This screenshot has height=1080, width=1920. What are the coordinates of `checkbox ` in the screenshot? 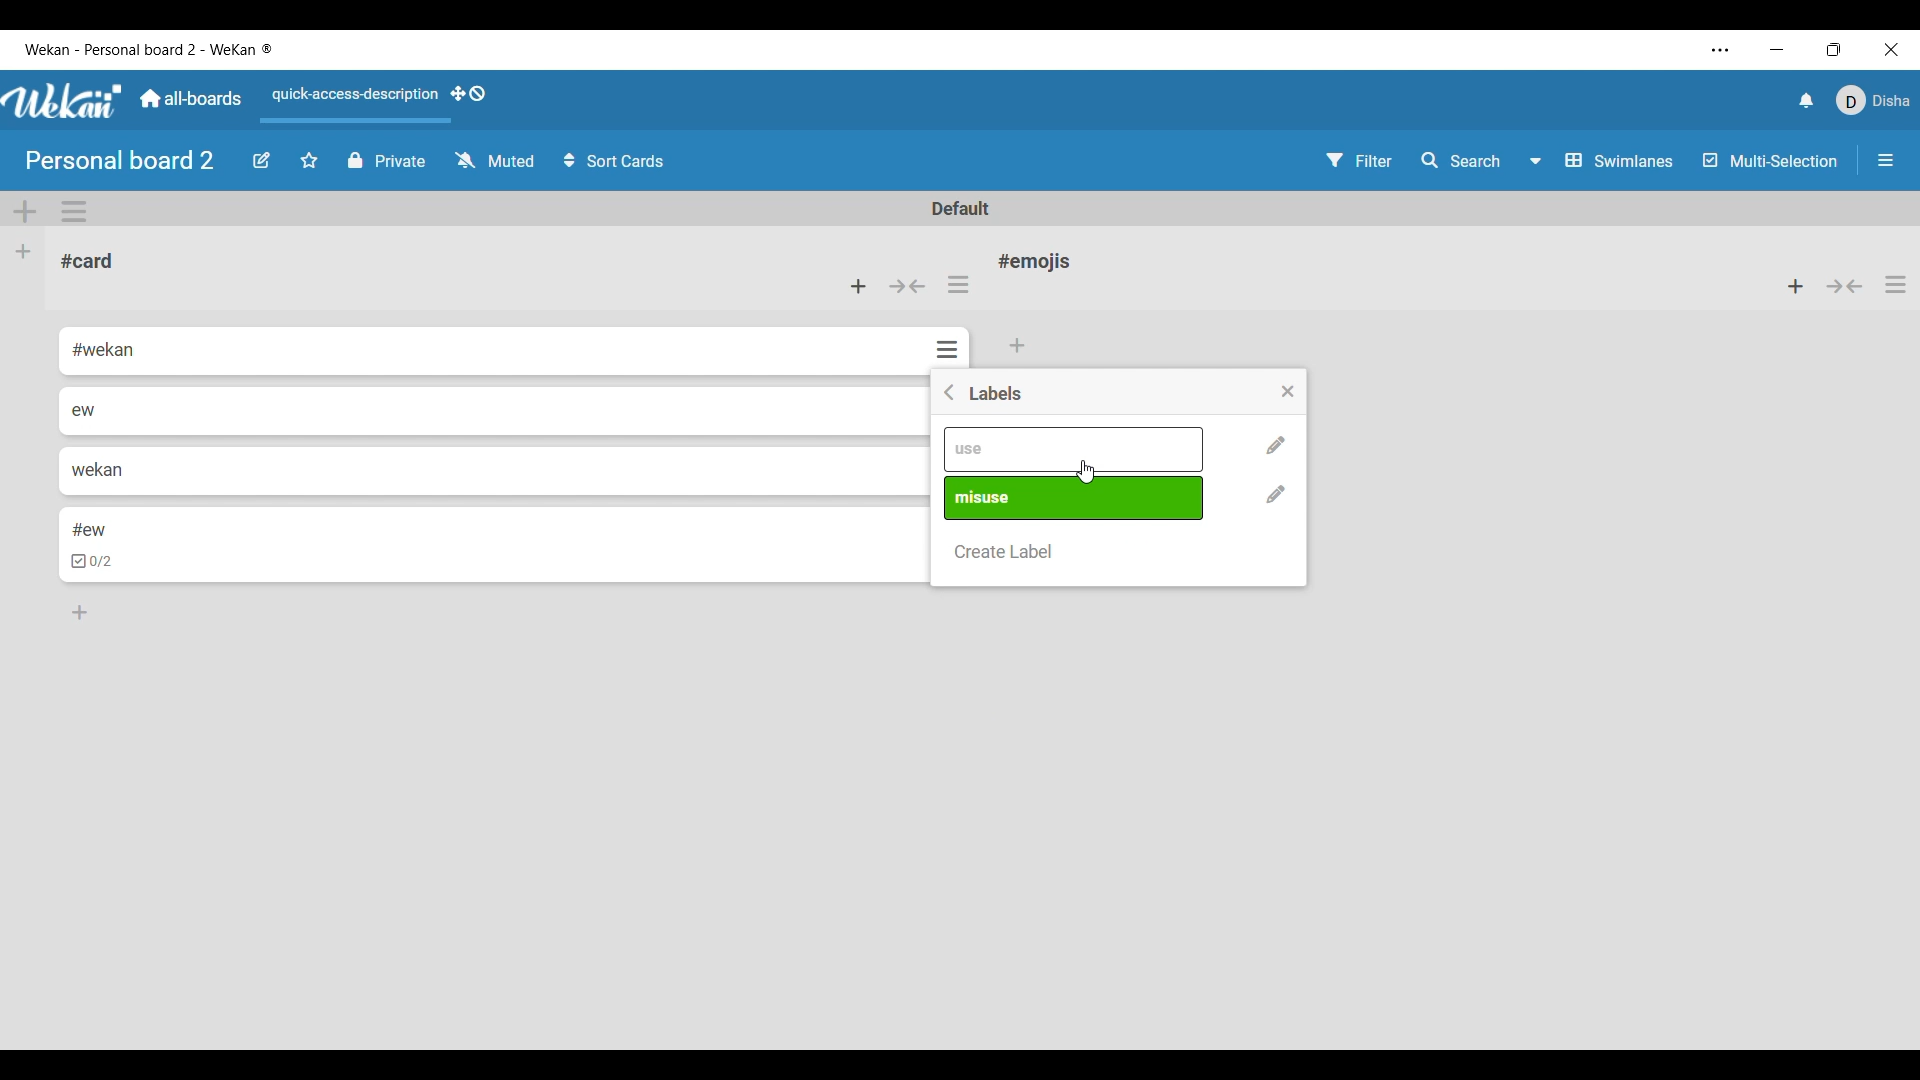 It's located at (94, 562).